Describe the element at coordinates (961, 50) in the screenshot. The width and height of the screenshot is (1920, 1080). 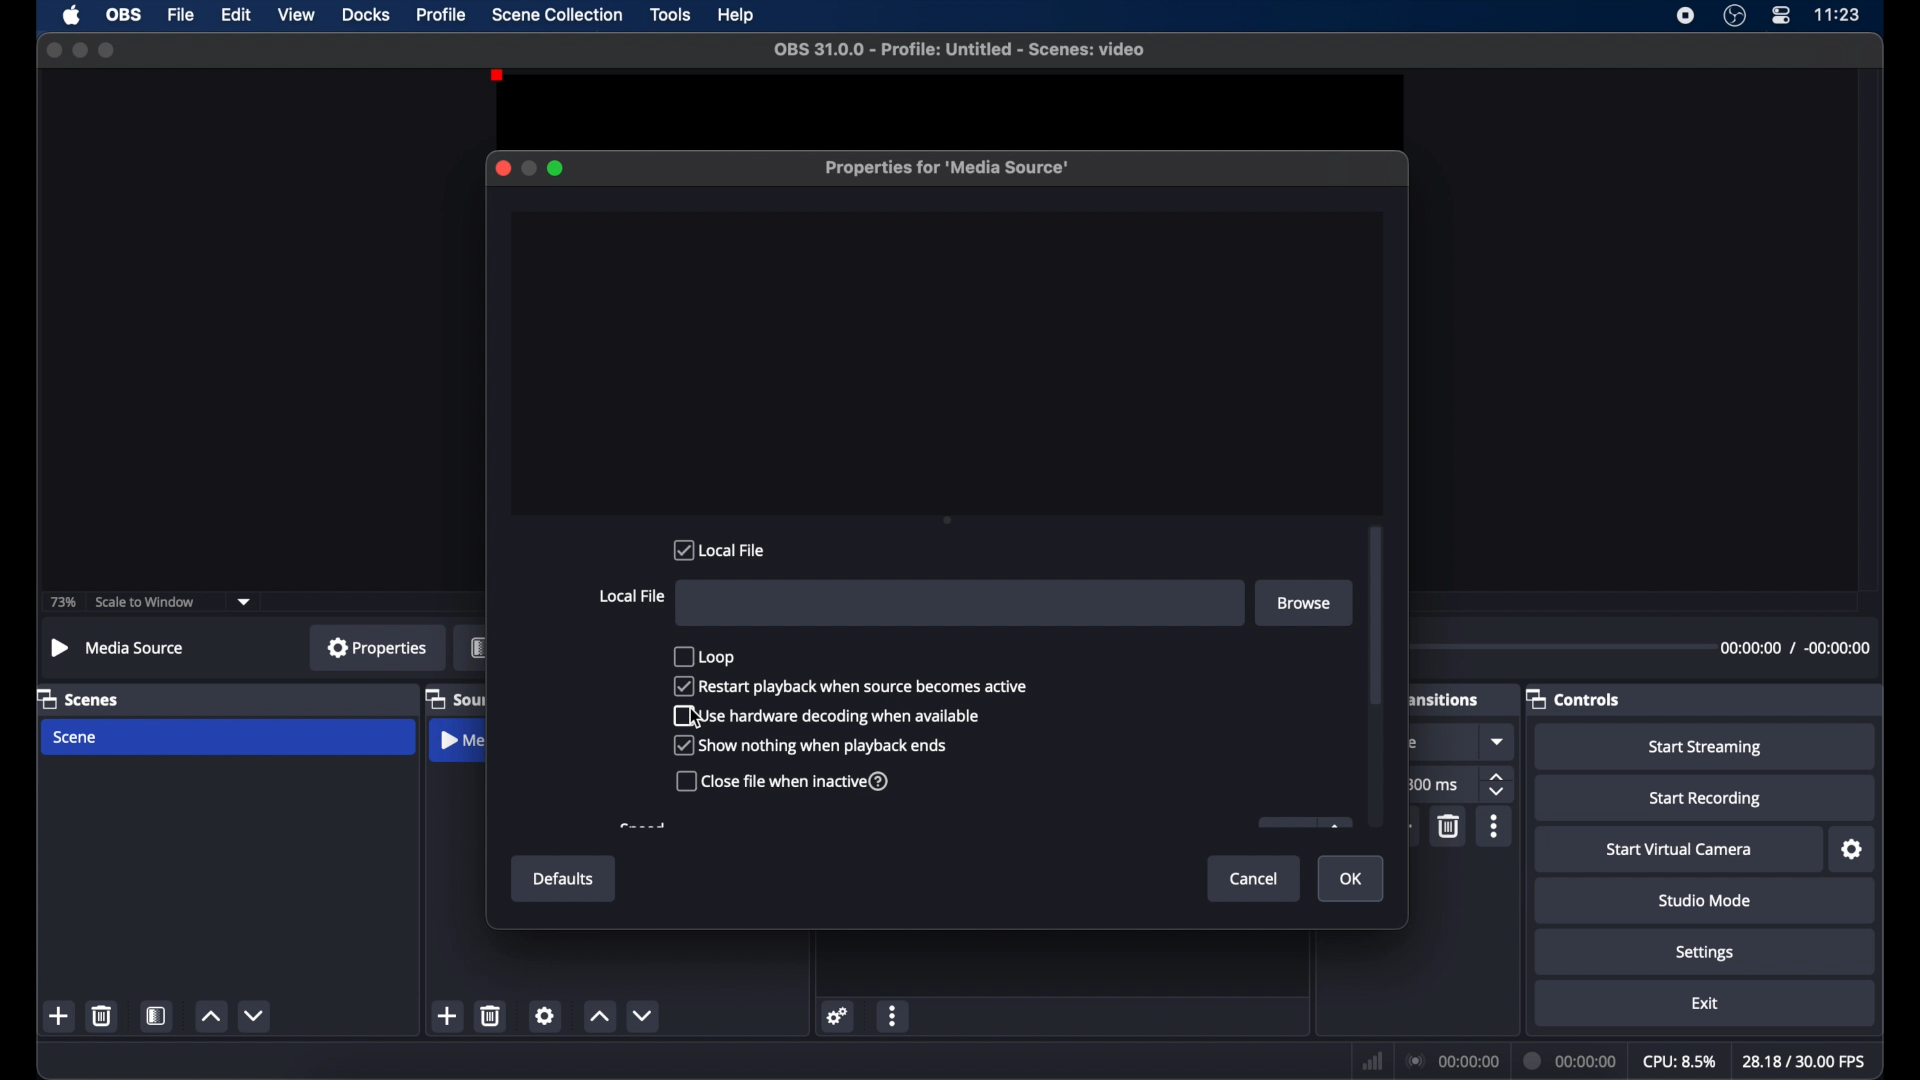
I see `file name` at that location.